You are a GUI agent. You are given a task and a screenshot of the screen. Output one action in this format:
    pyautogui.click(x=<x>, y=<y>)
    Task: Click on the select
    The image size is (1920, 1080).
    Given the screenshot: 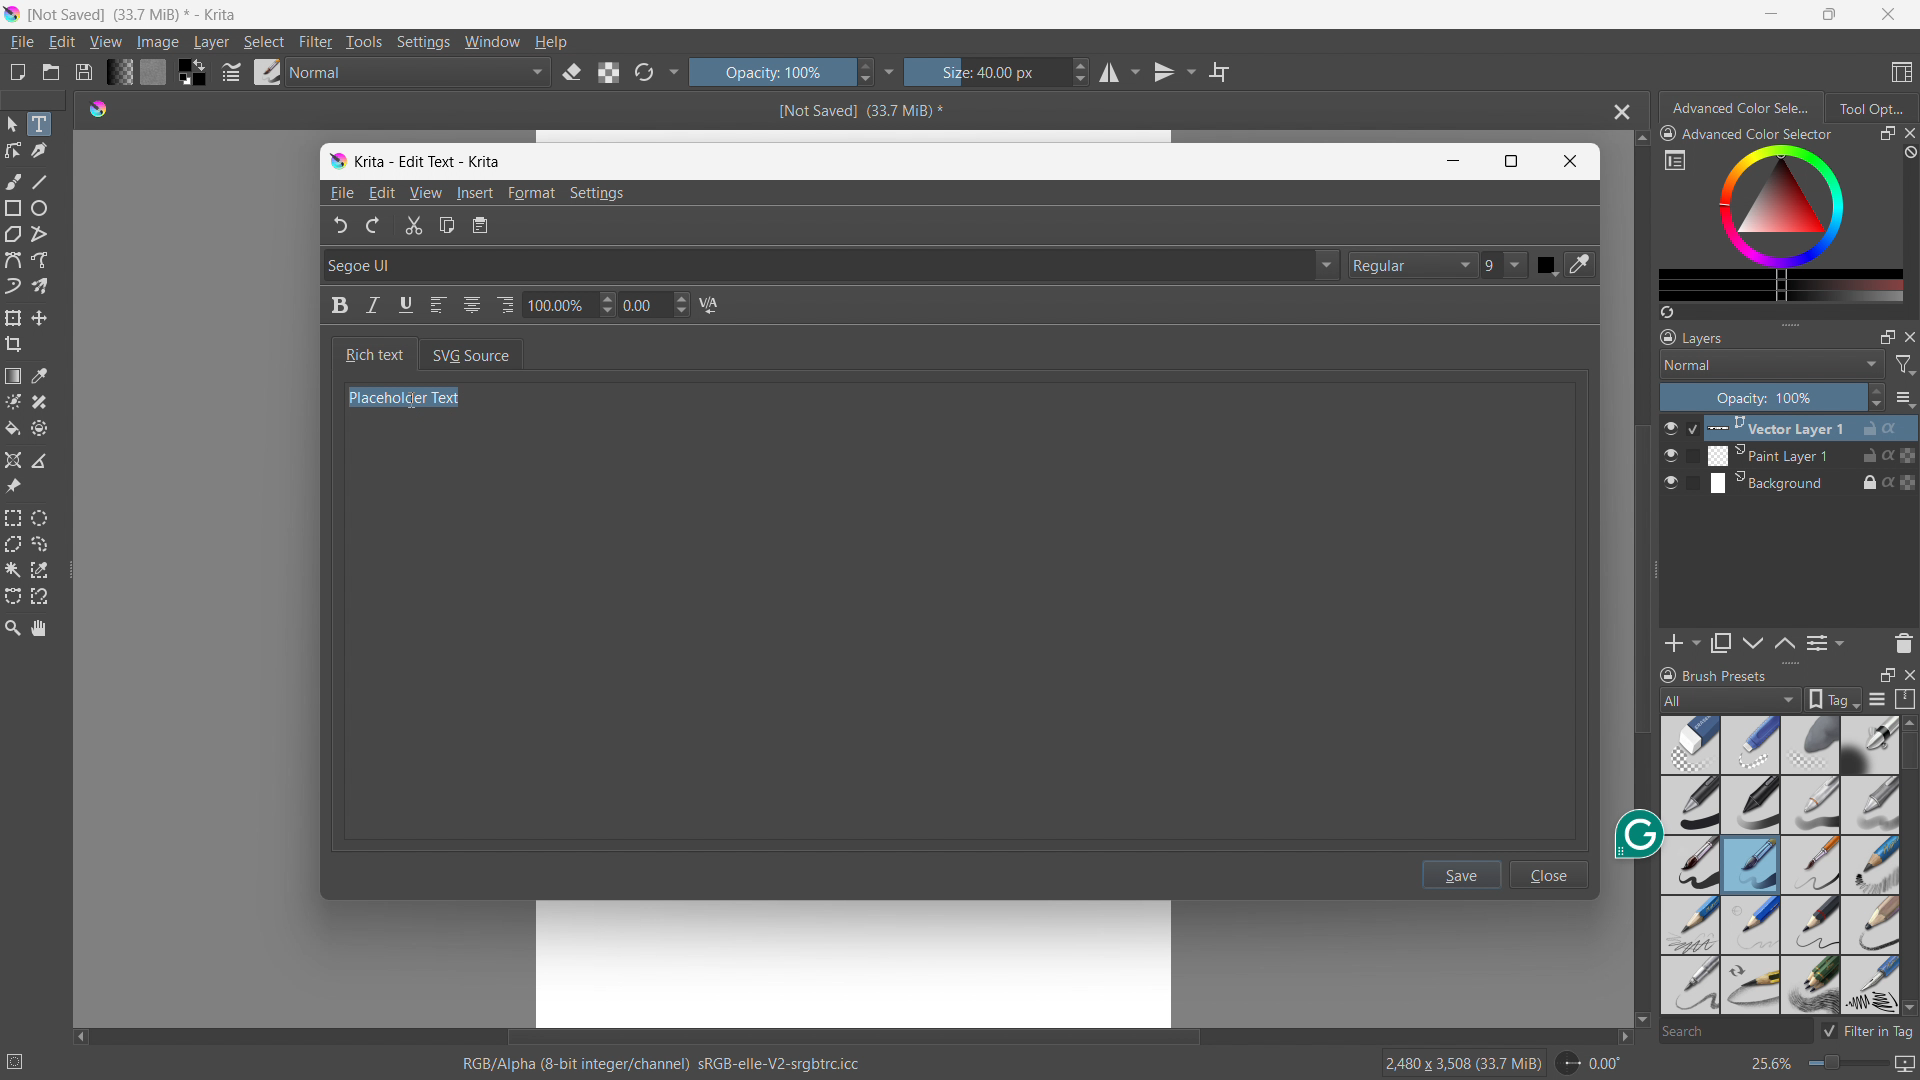 What is the action you would take?
    pyautogui.click(x=263, y=42)
    